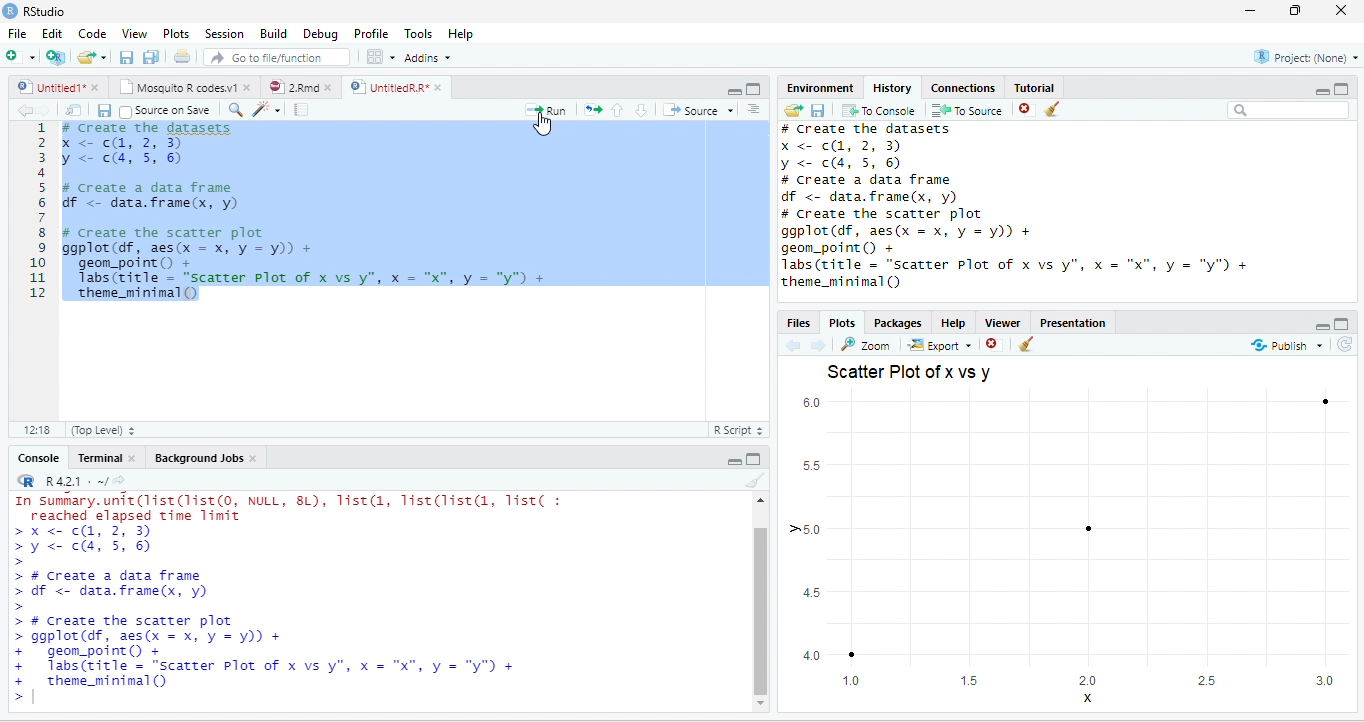  What do you see at coordinates (866, 344) in the screenshot?
I see `zoom` at bounding box center [866, 344].